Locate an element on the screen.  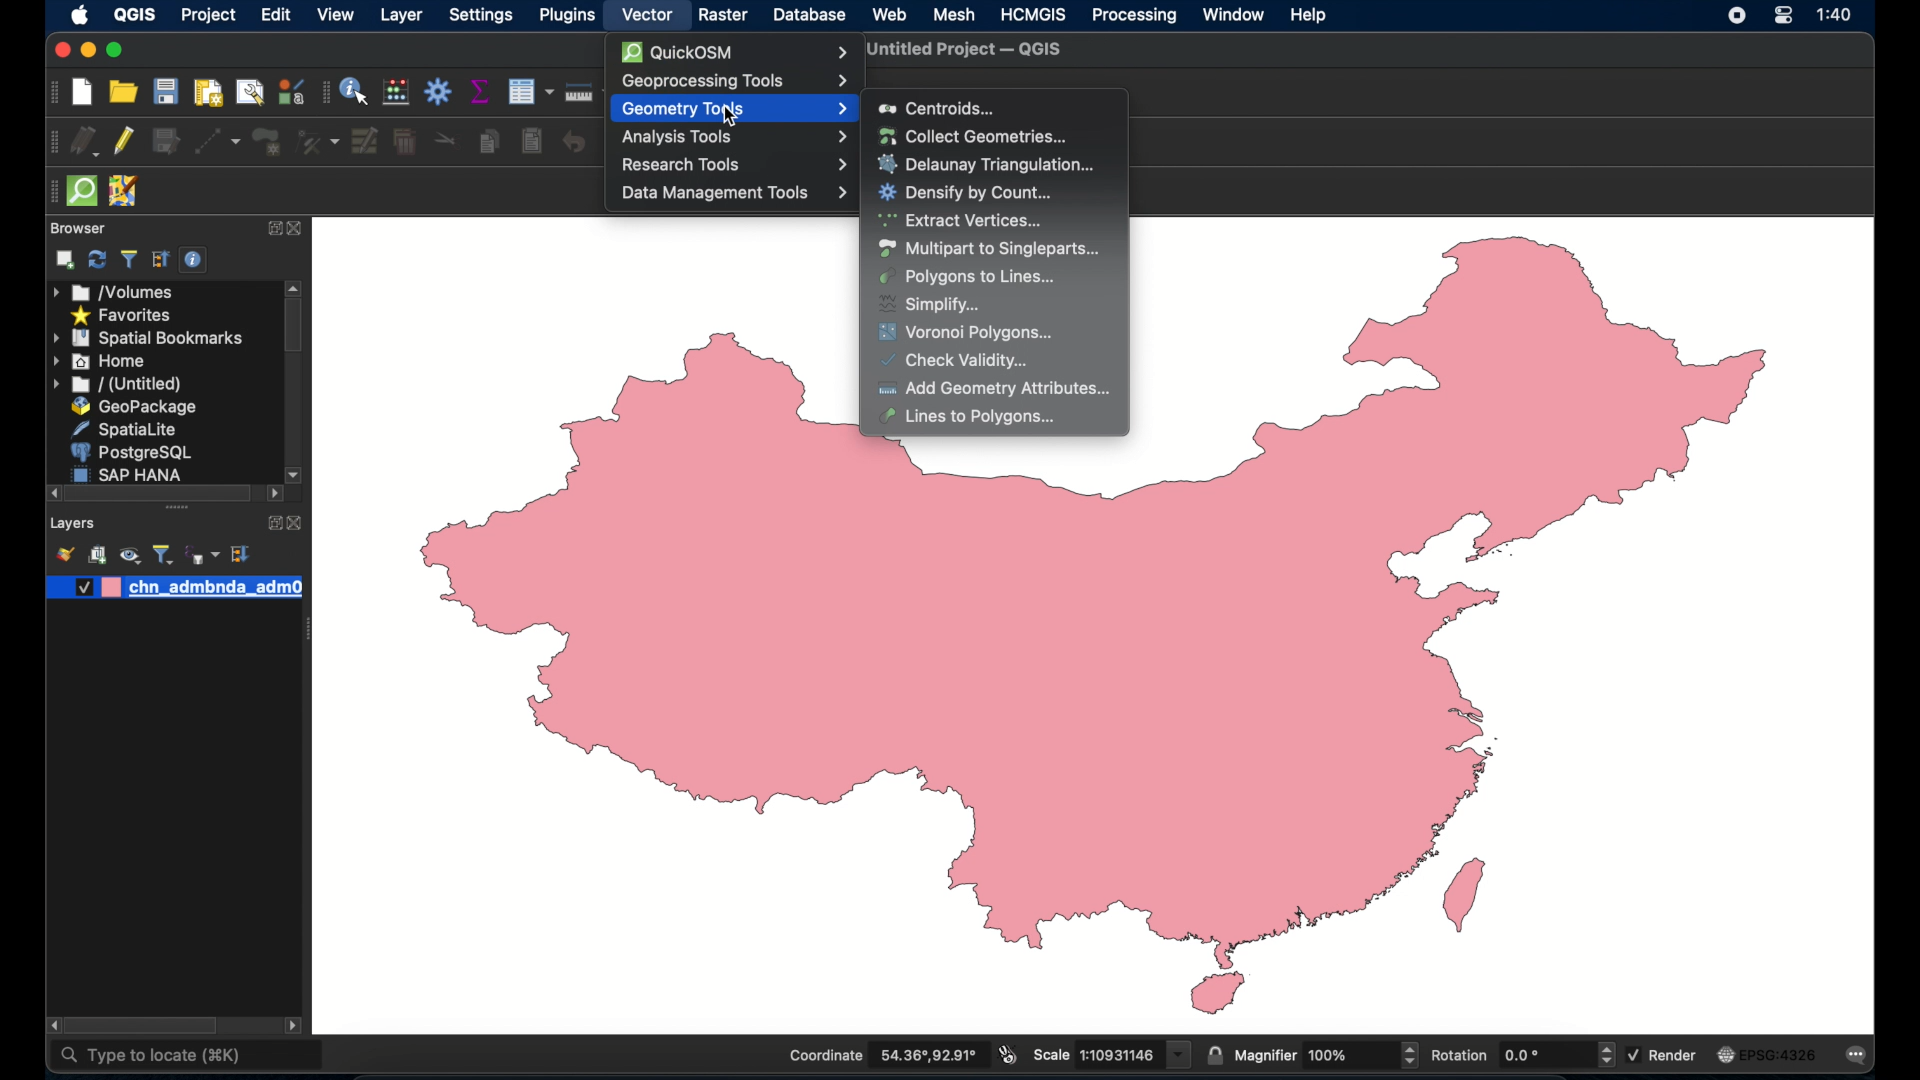
maximize is located at coordinates (117, 50).